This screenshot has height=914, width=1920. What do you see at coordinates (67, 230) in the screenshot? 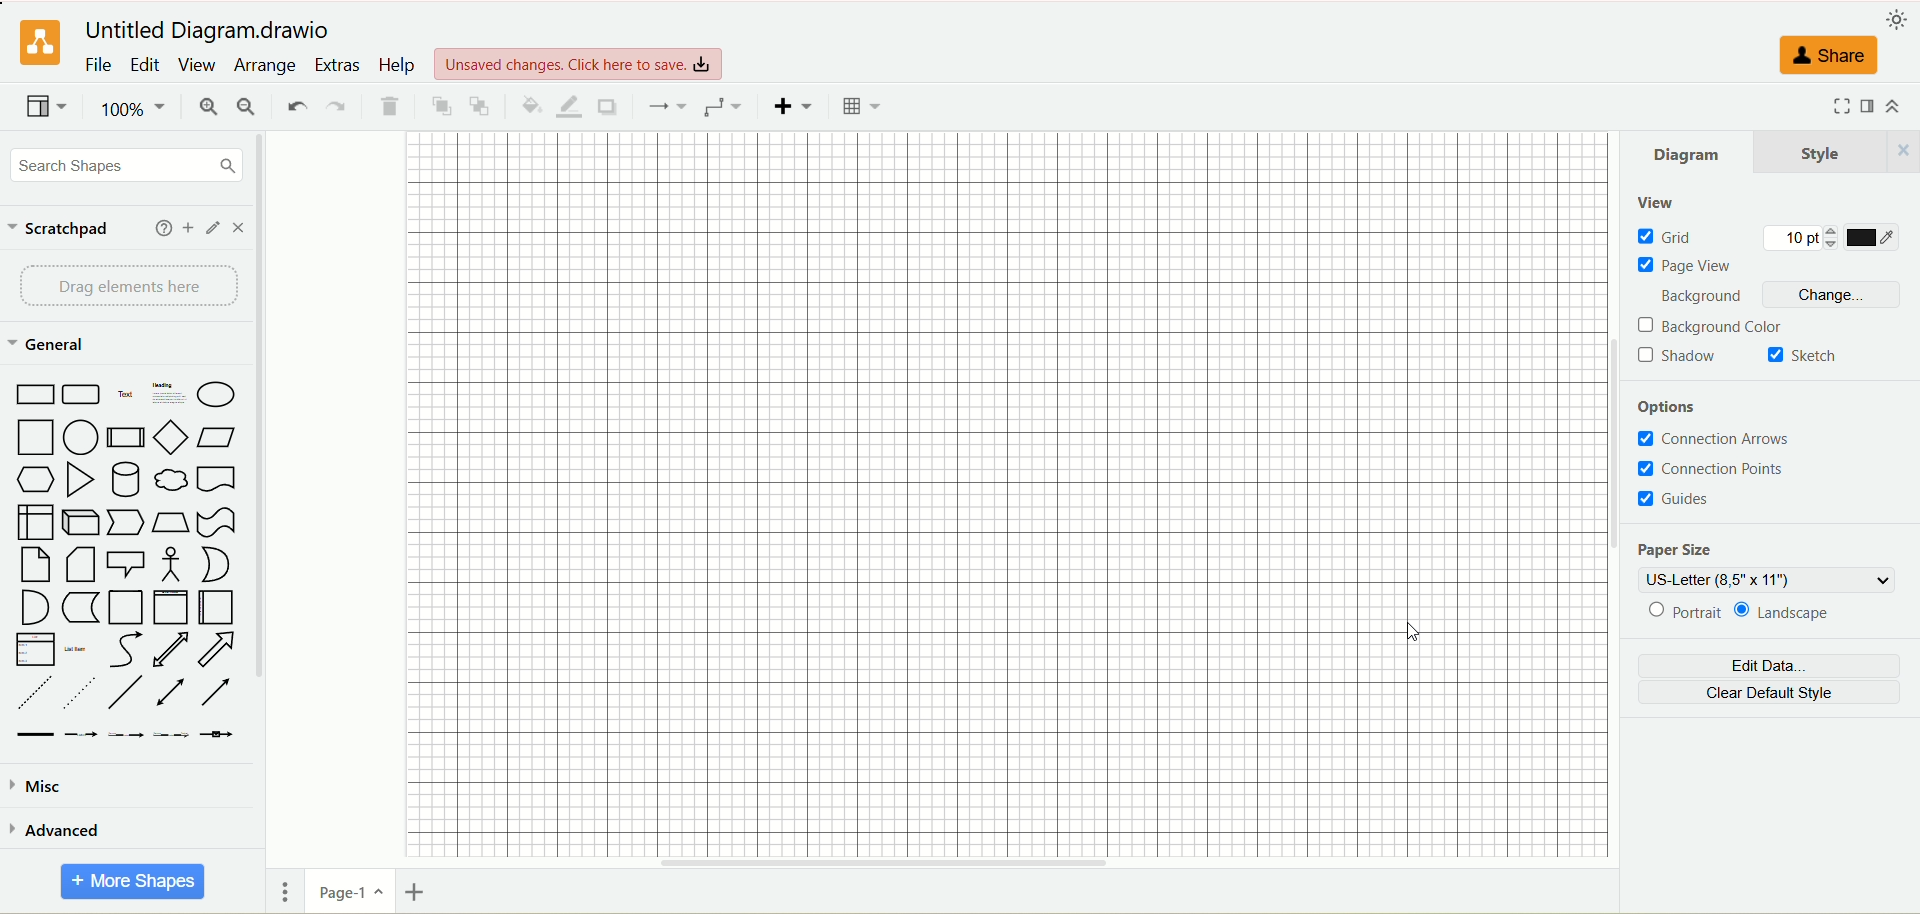
I see `scratchpad` at bounding box center [67, 230].